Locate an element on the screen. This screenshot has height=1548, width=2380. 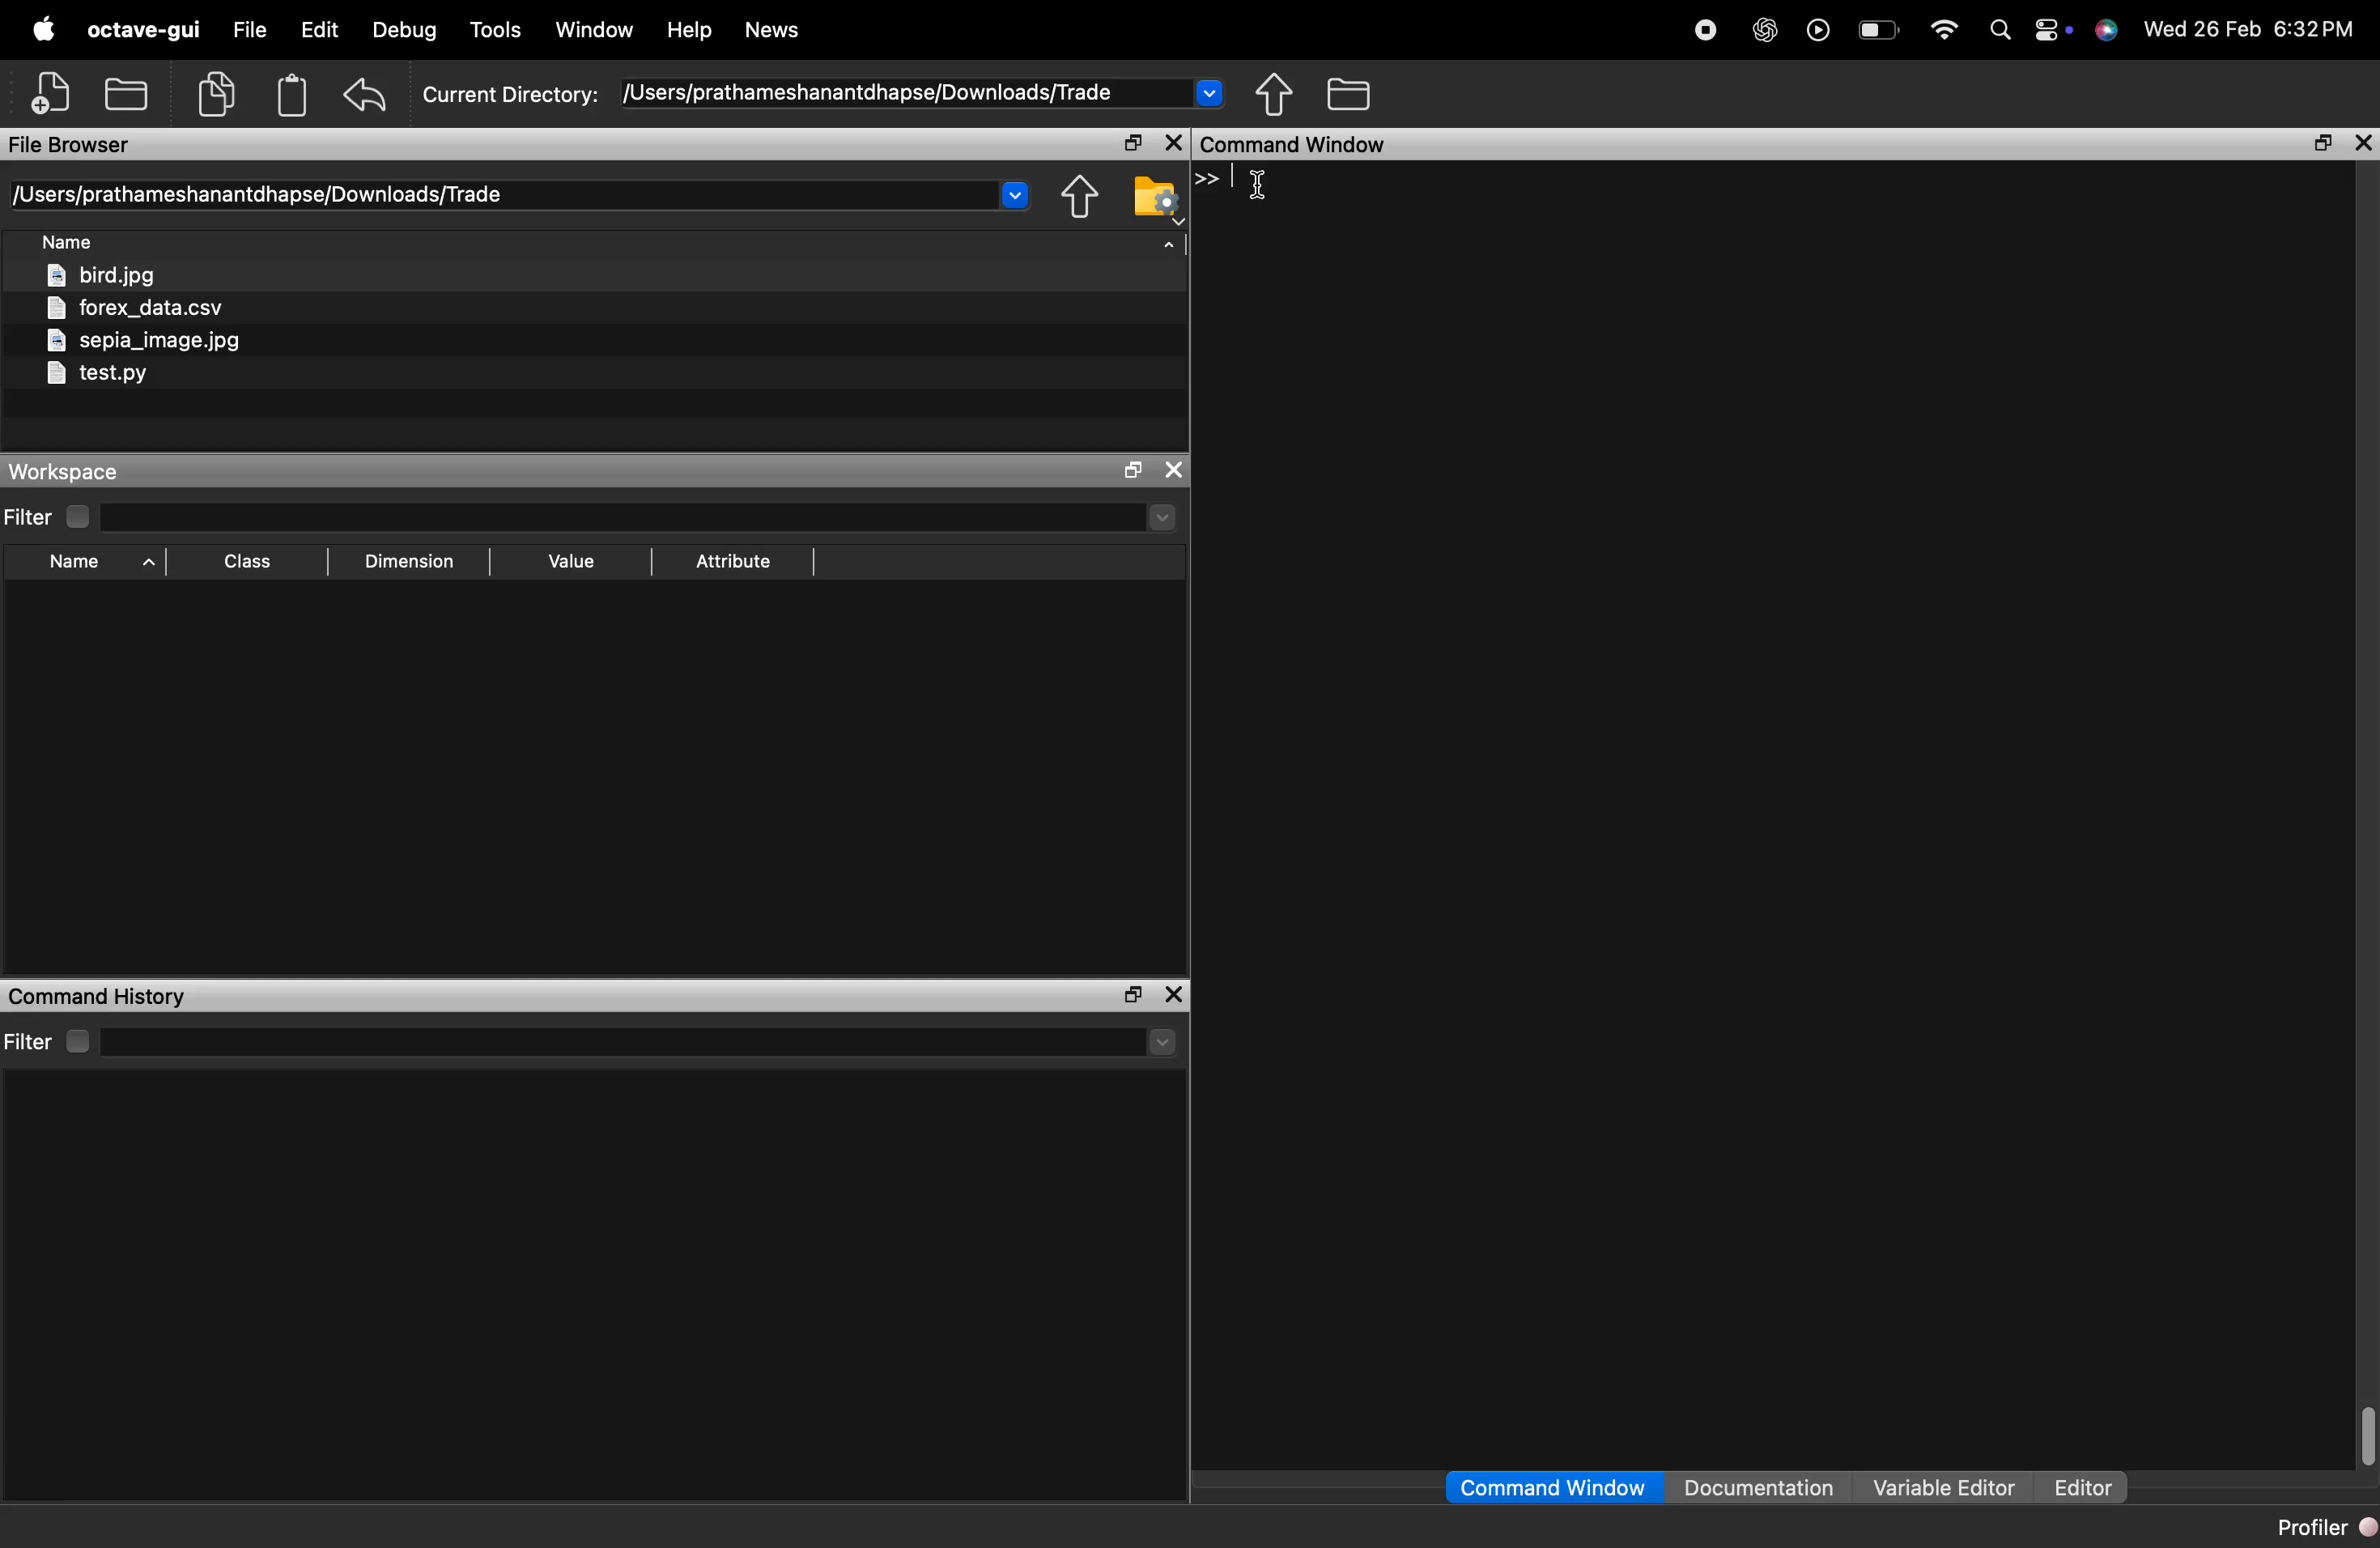
record is located at coordinates (1704, 28).